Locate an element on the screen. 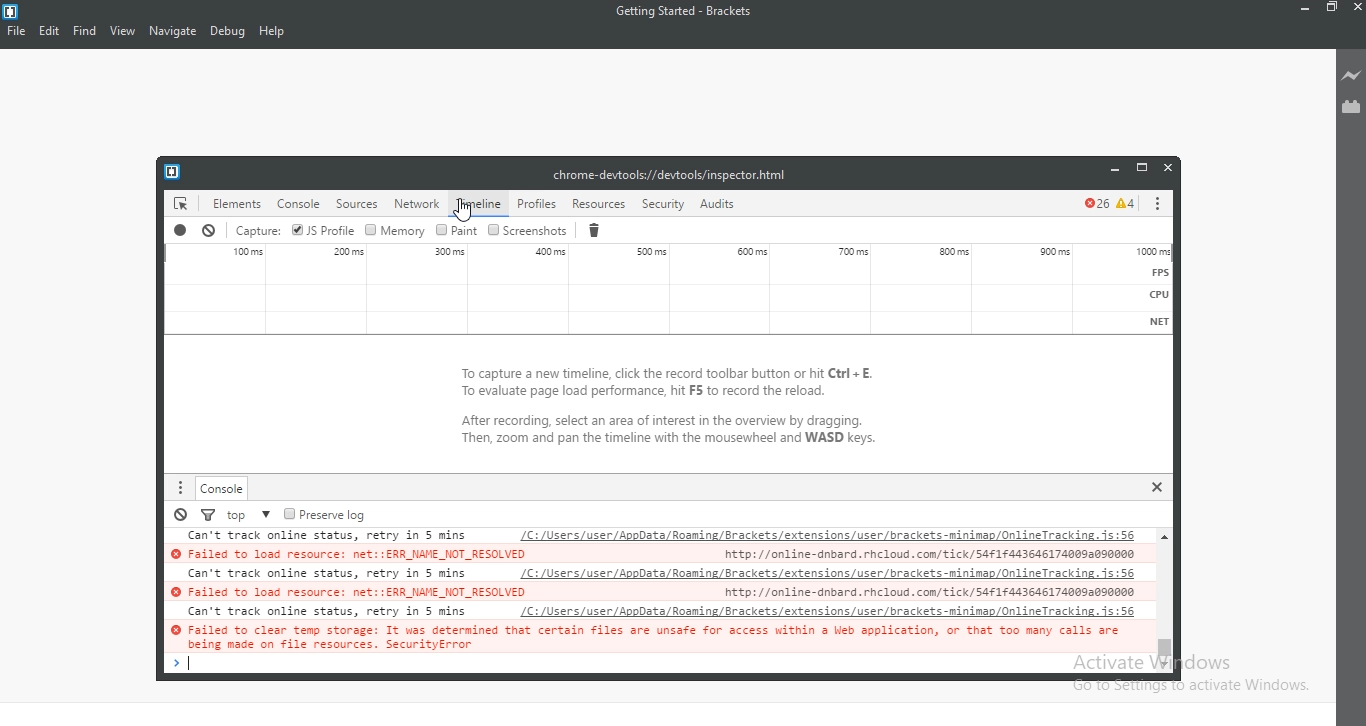 This screenshot has width=1366, height=726. Preserve log is located at coordinates (325, 513).